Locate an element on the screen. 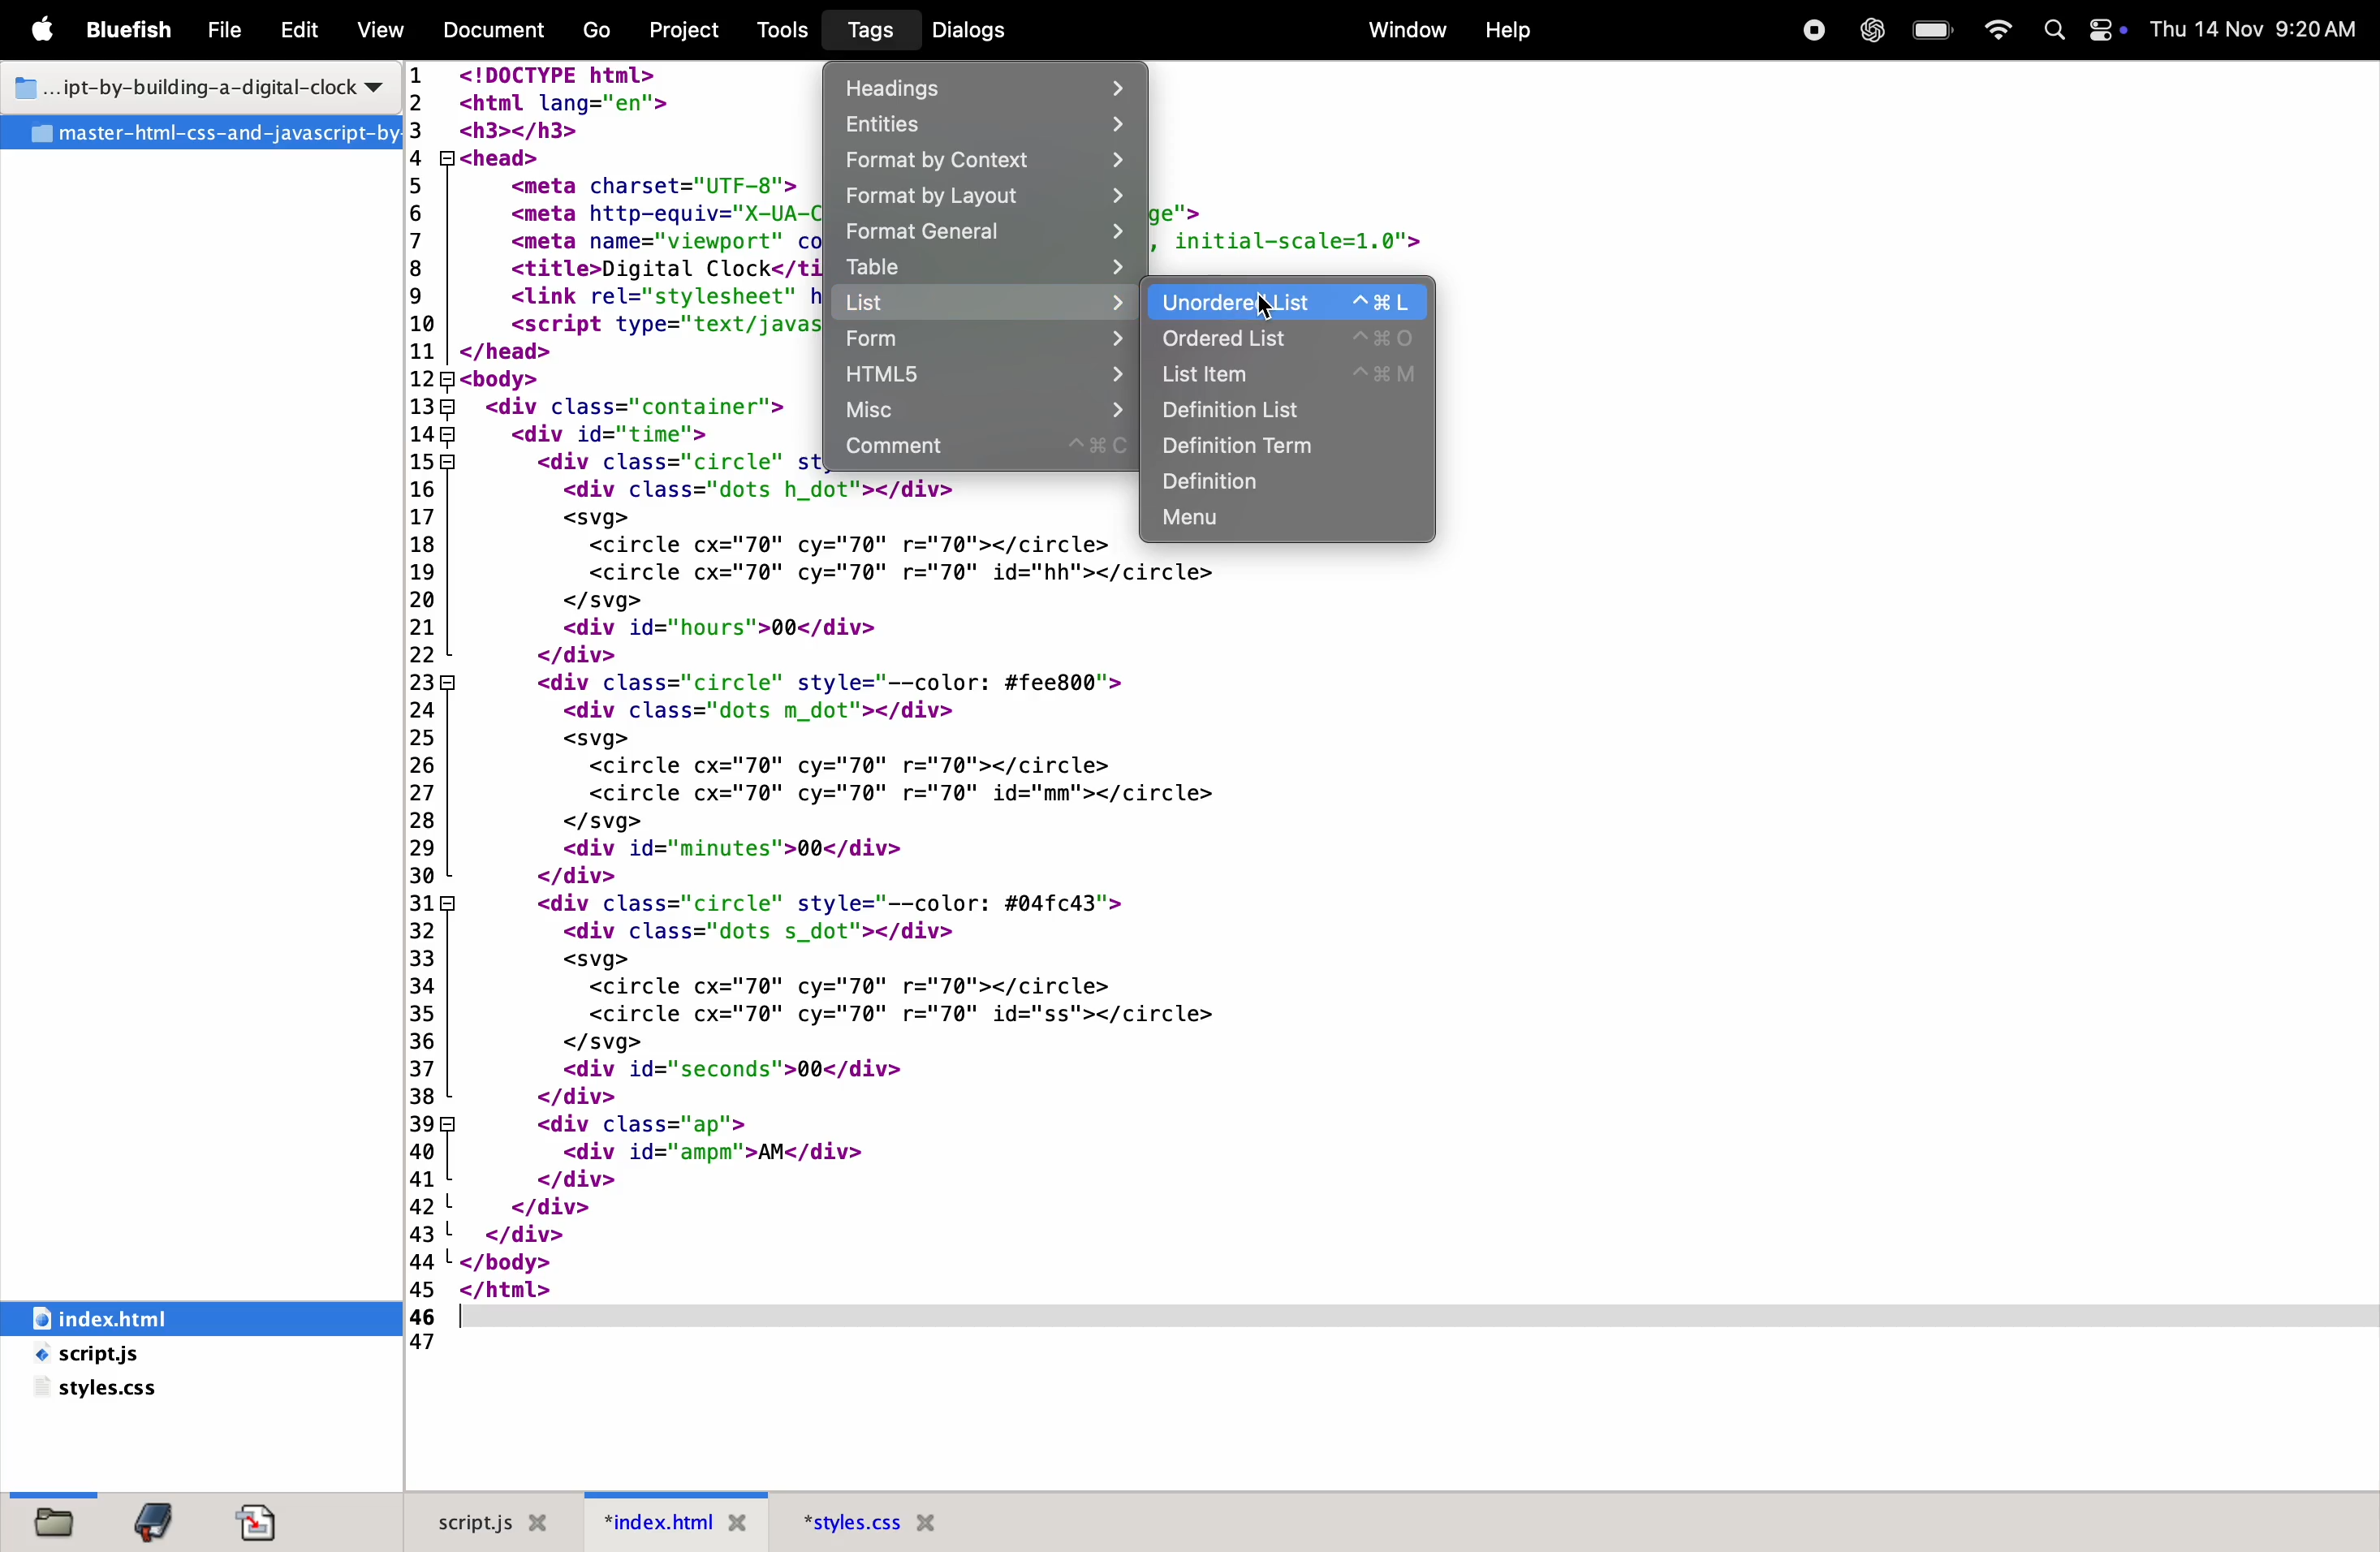 The image size is (2380, 1552). window is located at coordinates (1403, 28).